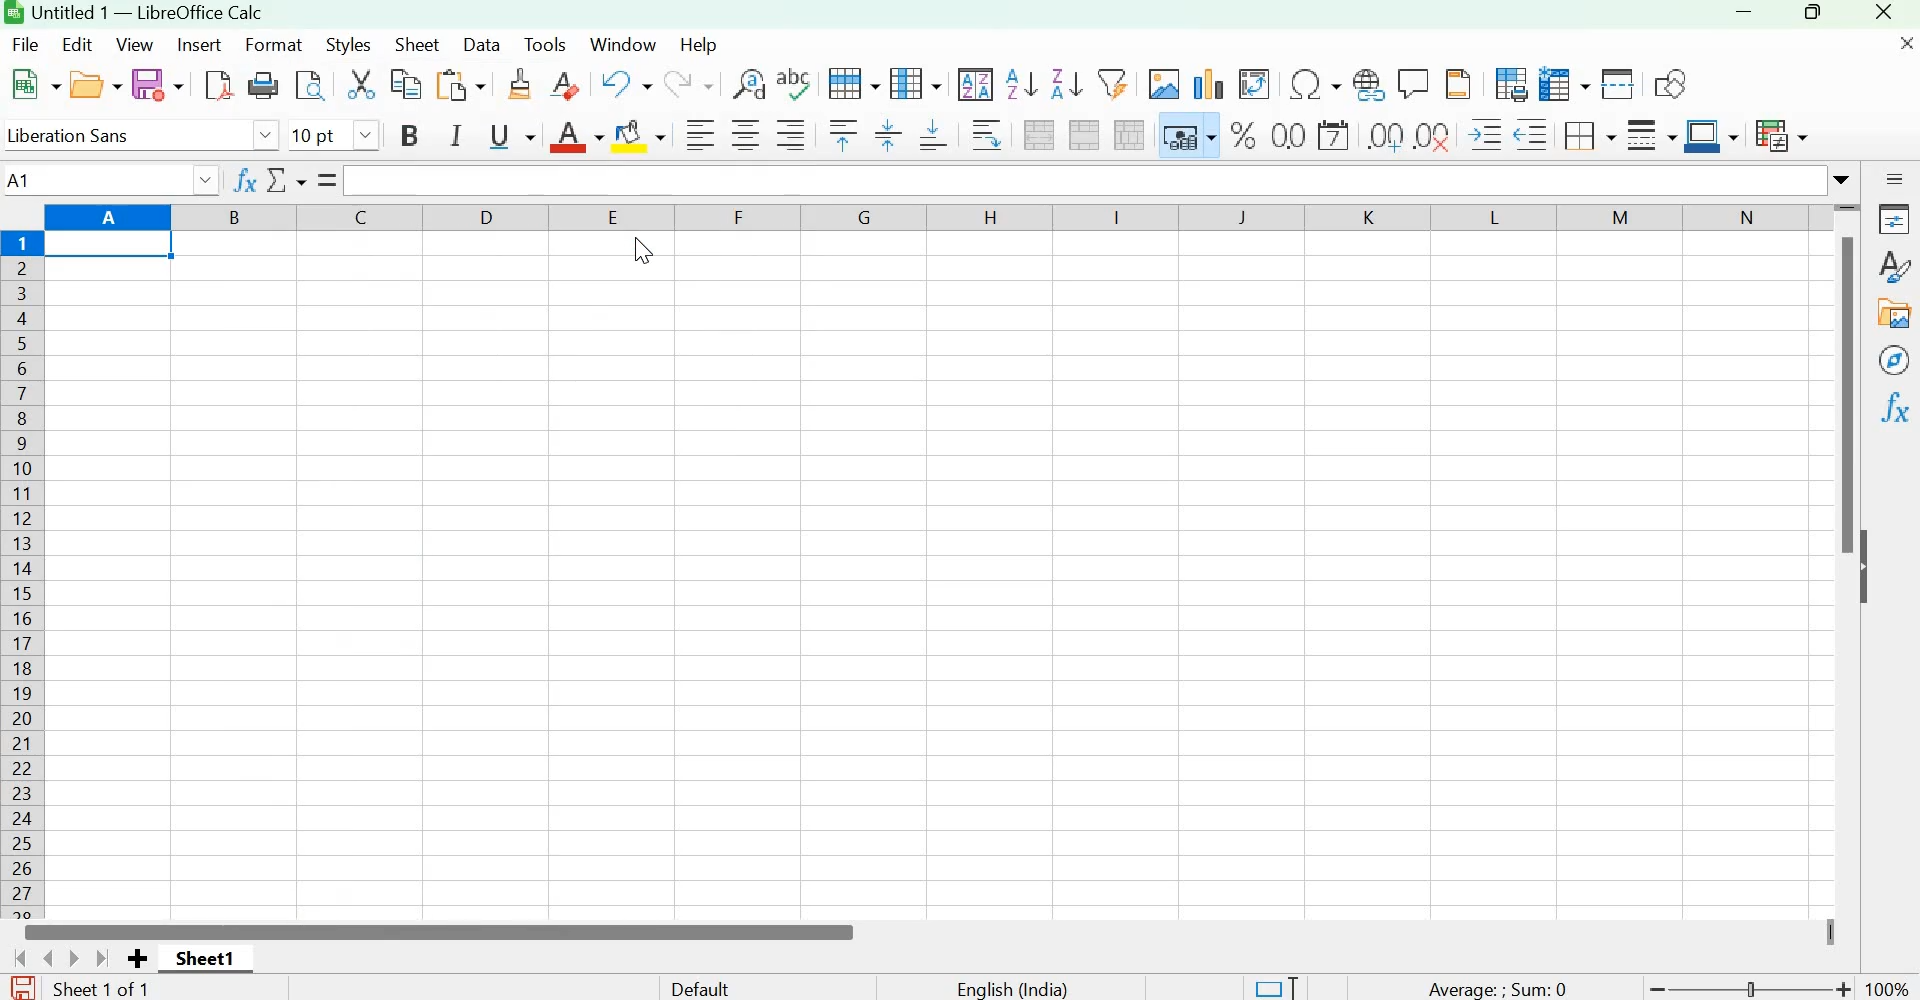 The width and height of the screenshot is (1920, 1000). I want to click on New, so click(36, 85).